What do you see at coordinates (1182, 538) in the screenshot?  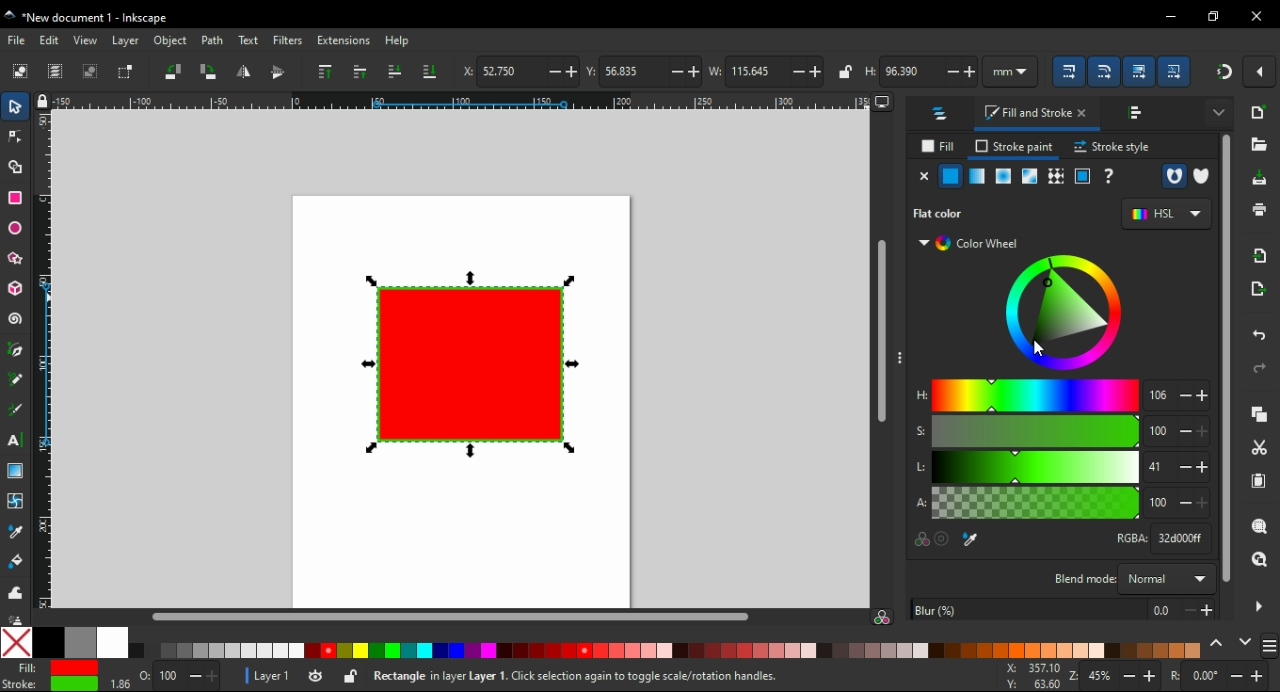 I see `hexcode` at bounding box center [1182, 538].